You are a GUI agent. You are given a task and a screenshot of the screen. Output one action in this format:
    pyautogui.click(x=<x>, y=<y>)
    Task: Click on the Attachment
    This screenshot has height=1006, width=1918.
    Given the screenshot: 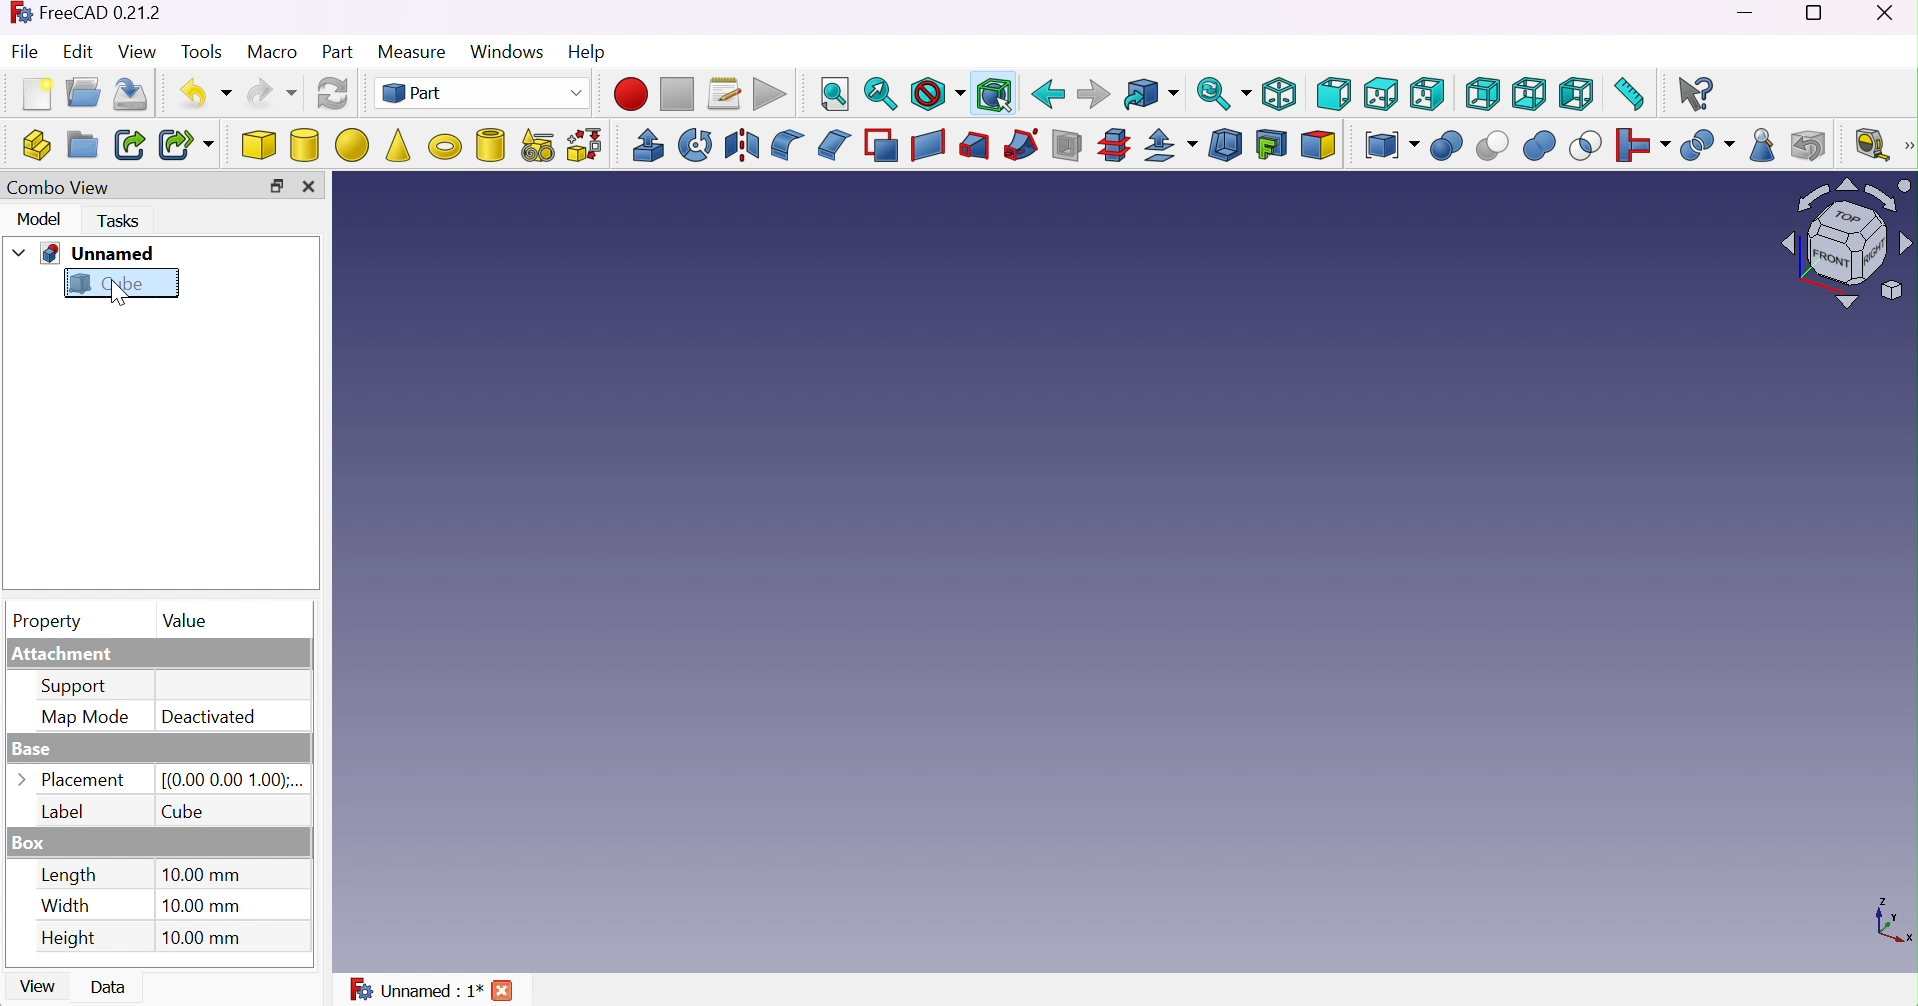 What is the action you would take?
    pyautogui.click(x=65, y=656)
    